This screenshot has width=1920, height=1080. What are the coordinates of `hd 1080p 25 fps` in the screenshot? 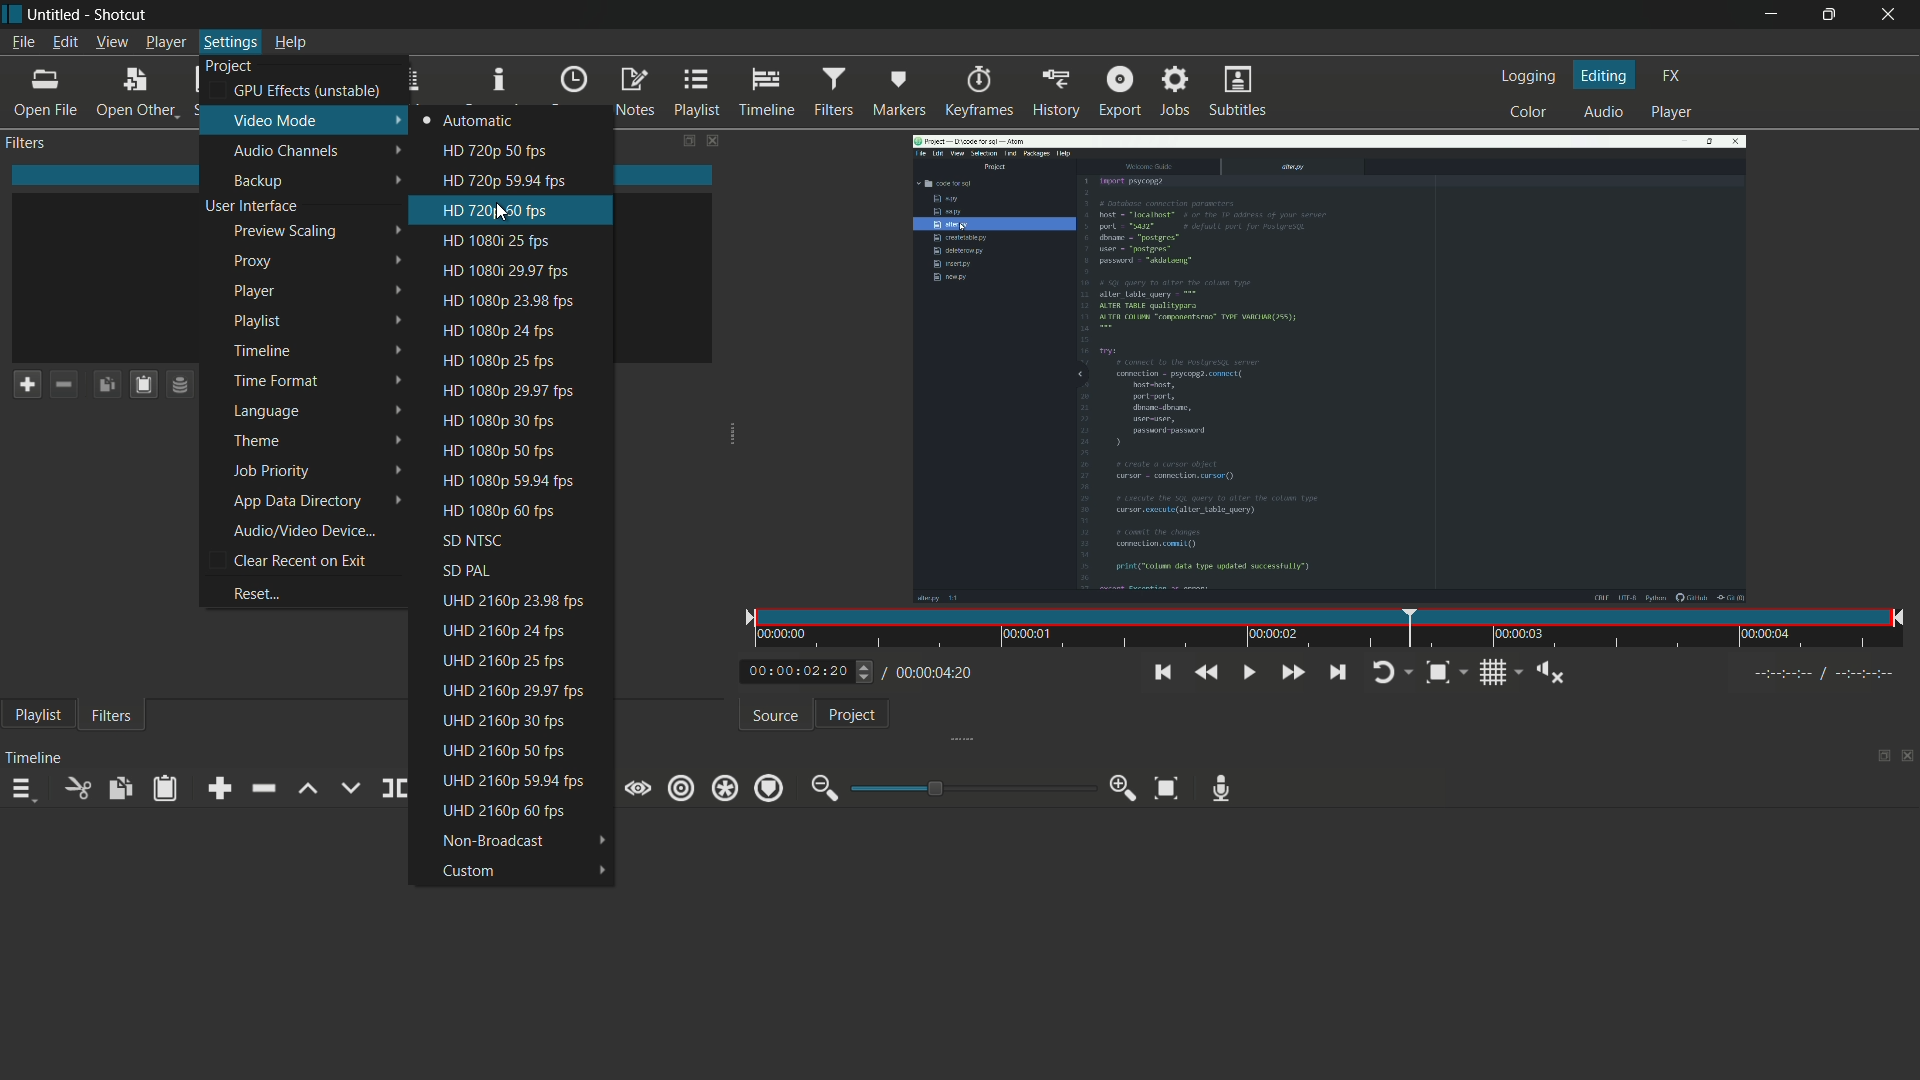 It's located at (524, 240).